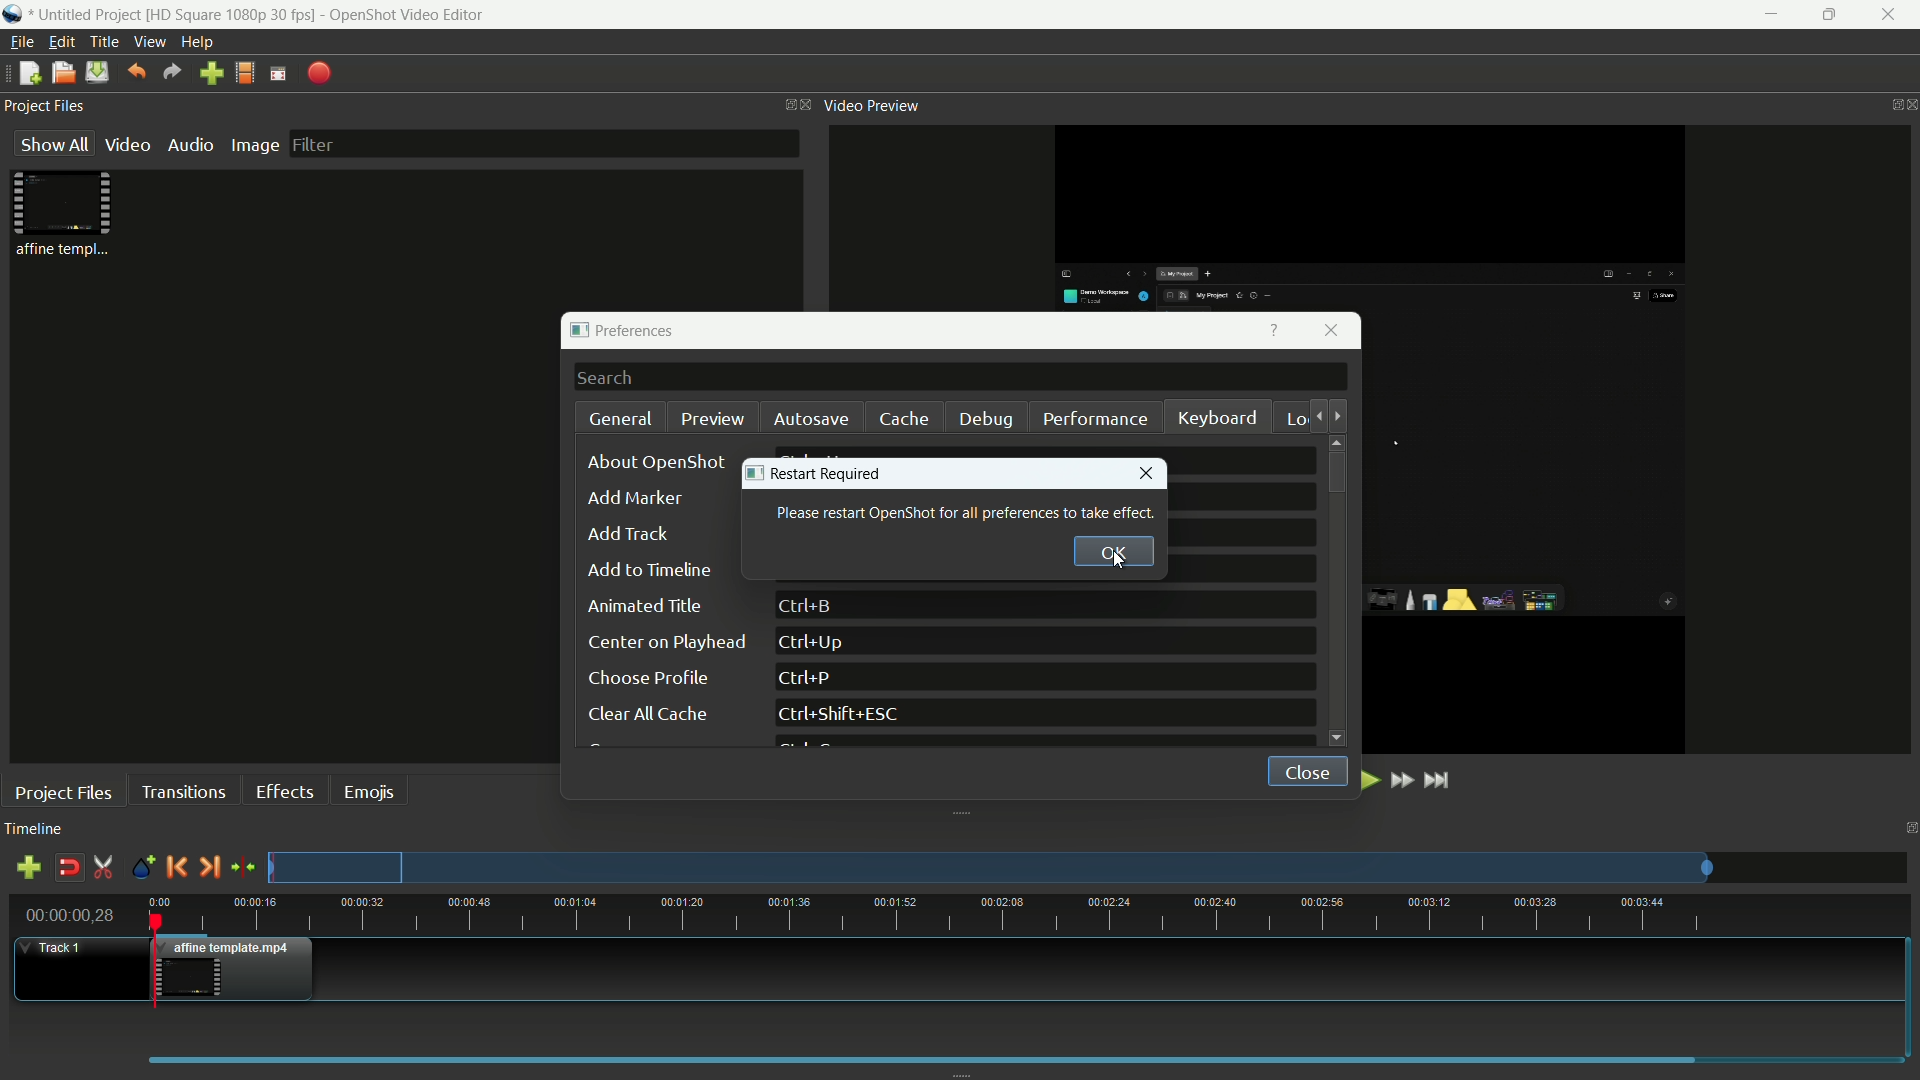  What do you see at coordinates (89, 16) in the screenshot?
I see `project name` at bounding box center [89, 16].